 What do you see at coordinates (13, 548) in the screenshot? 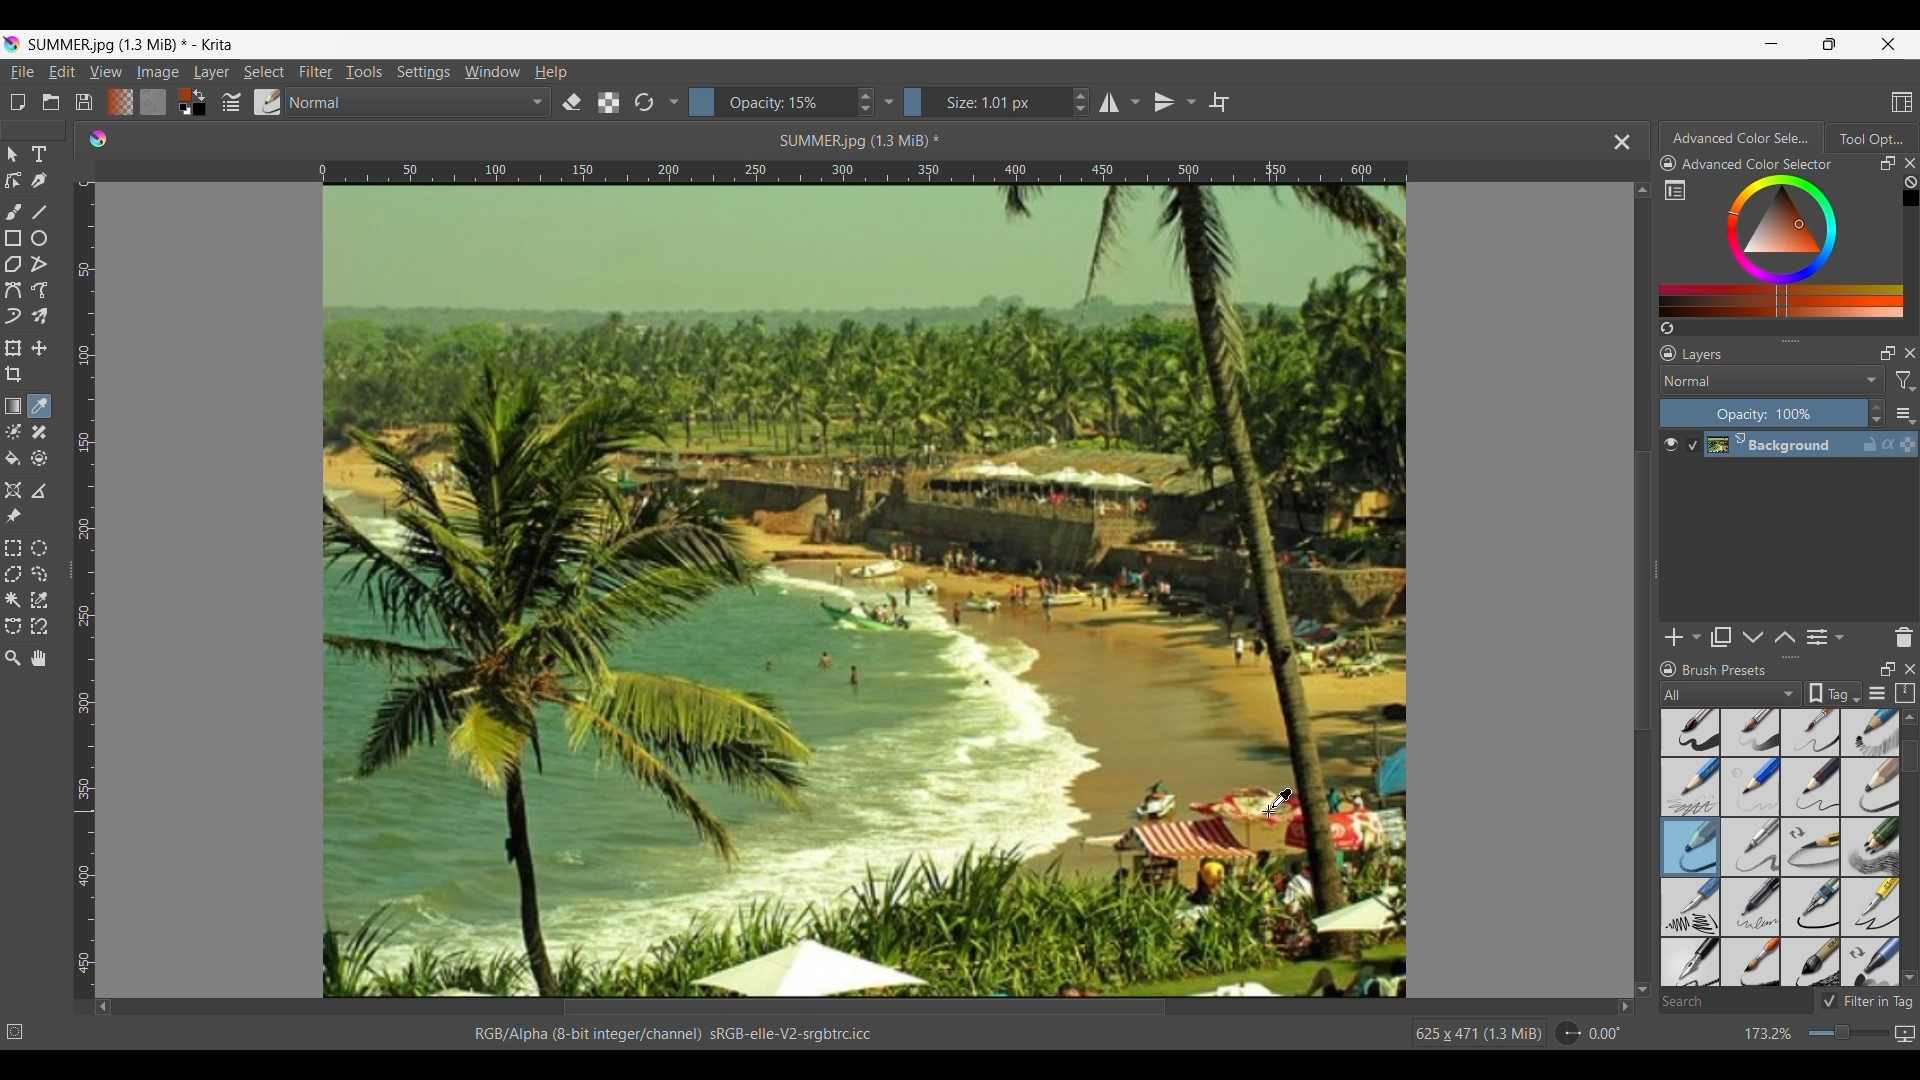
I see `Rectangular selection tool` at bounding box center [13, 548].